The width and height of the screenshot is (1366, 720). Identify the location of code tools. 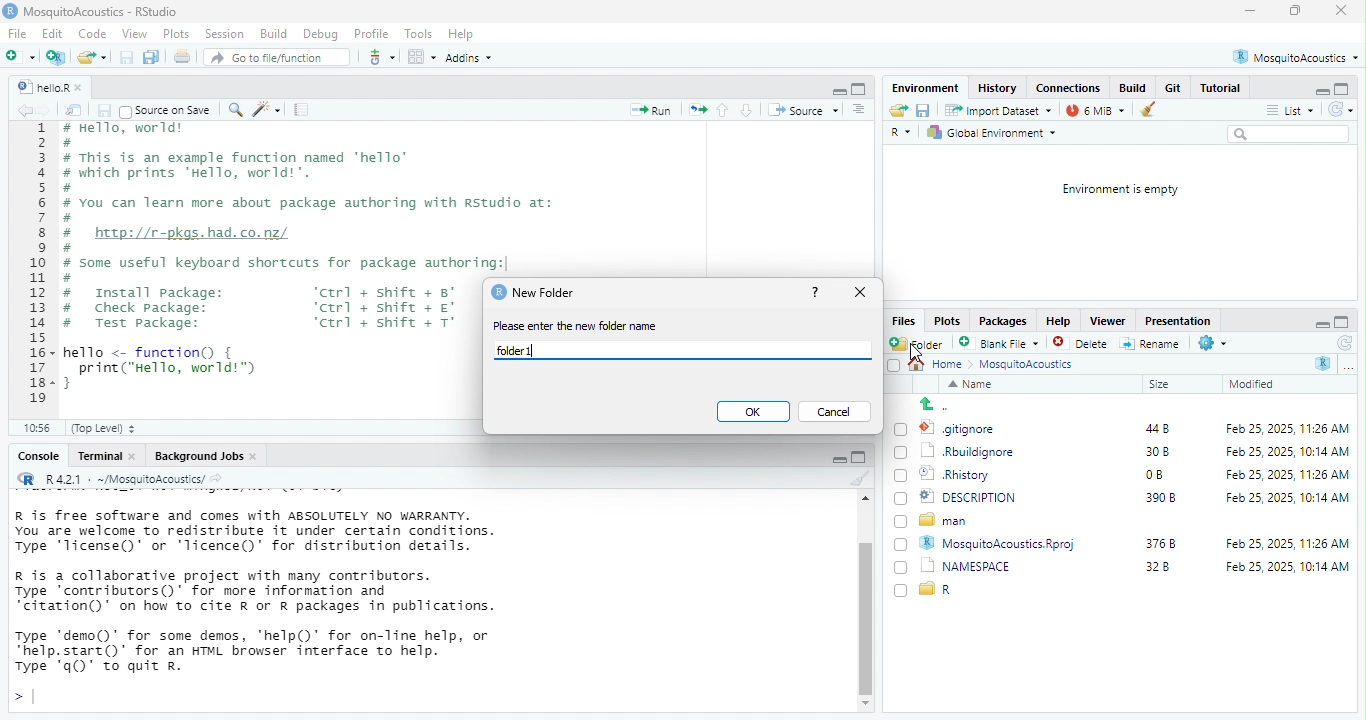
(269, 111).